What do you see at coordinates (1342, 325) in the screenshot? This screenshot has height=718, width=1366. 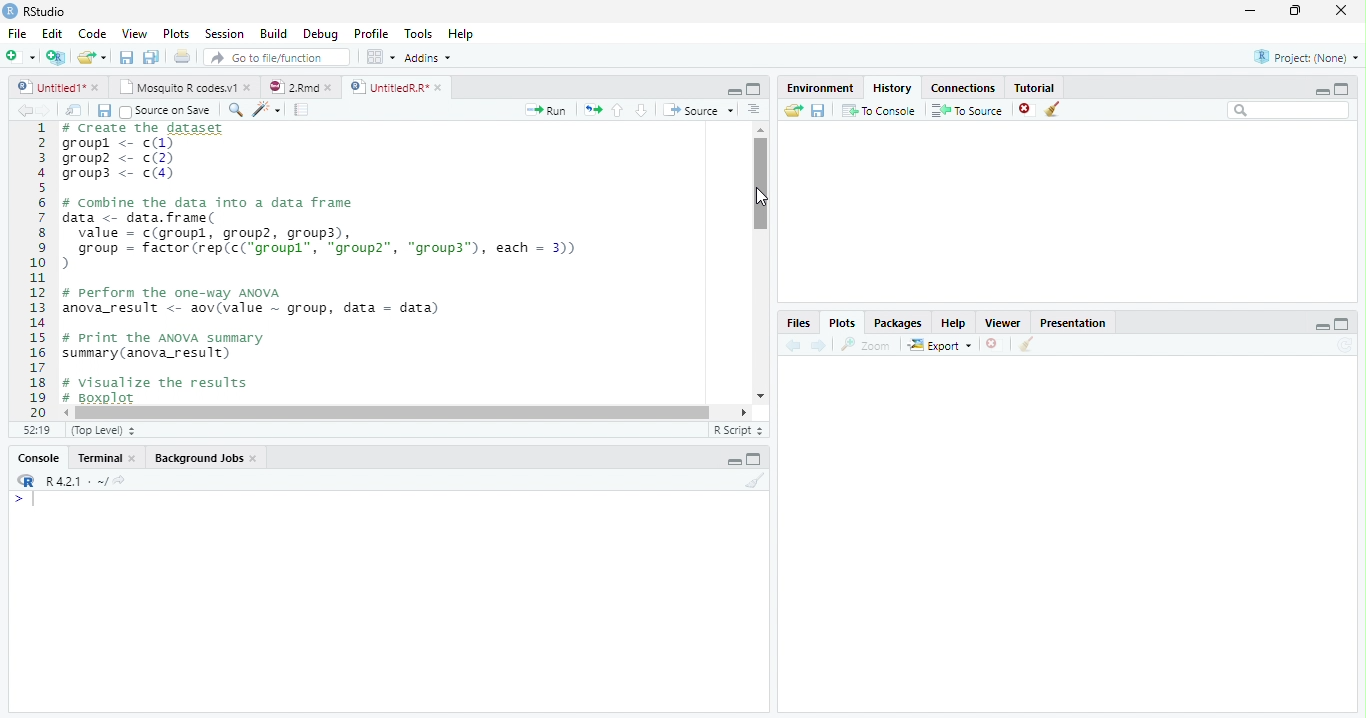 I see `Maximize` at bounding box center [1342, 325].